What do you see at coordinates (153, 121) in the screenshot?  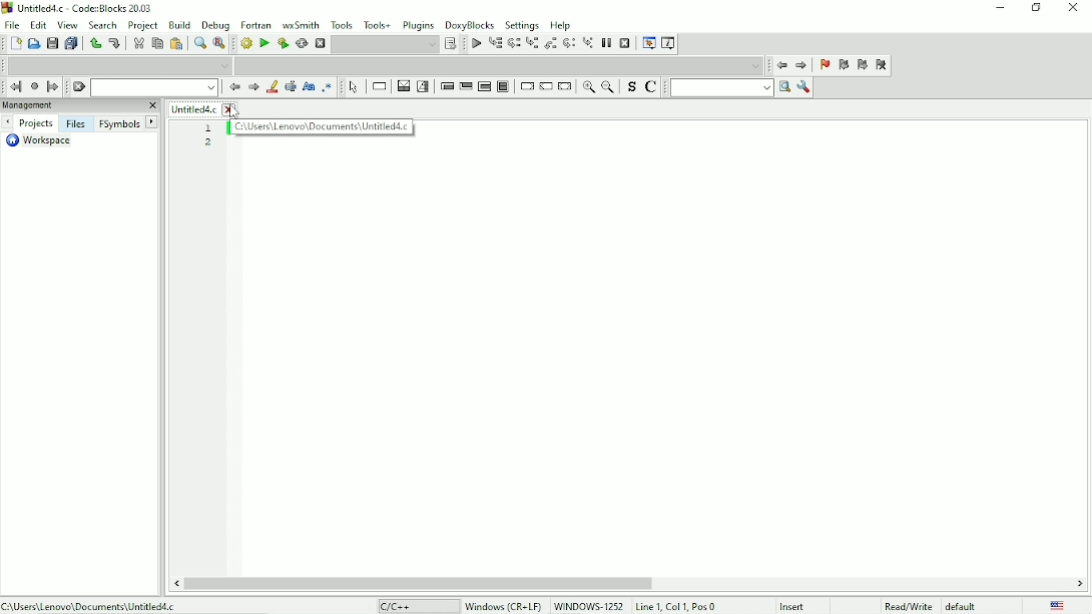 I see `Next` at bounding box center [153, 121].